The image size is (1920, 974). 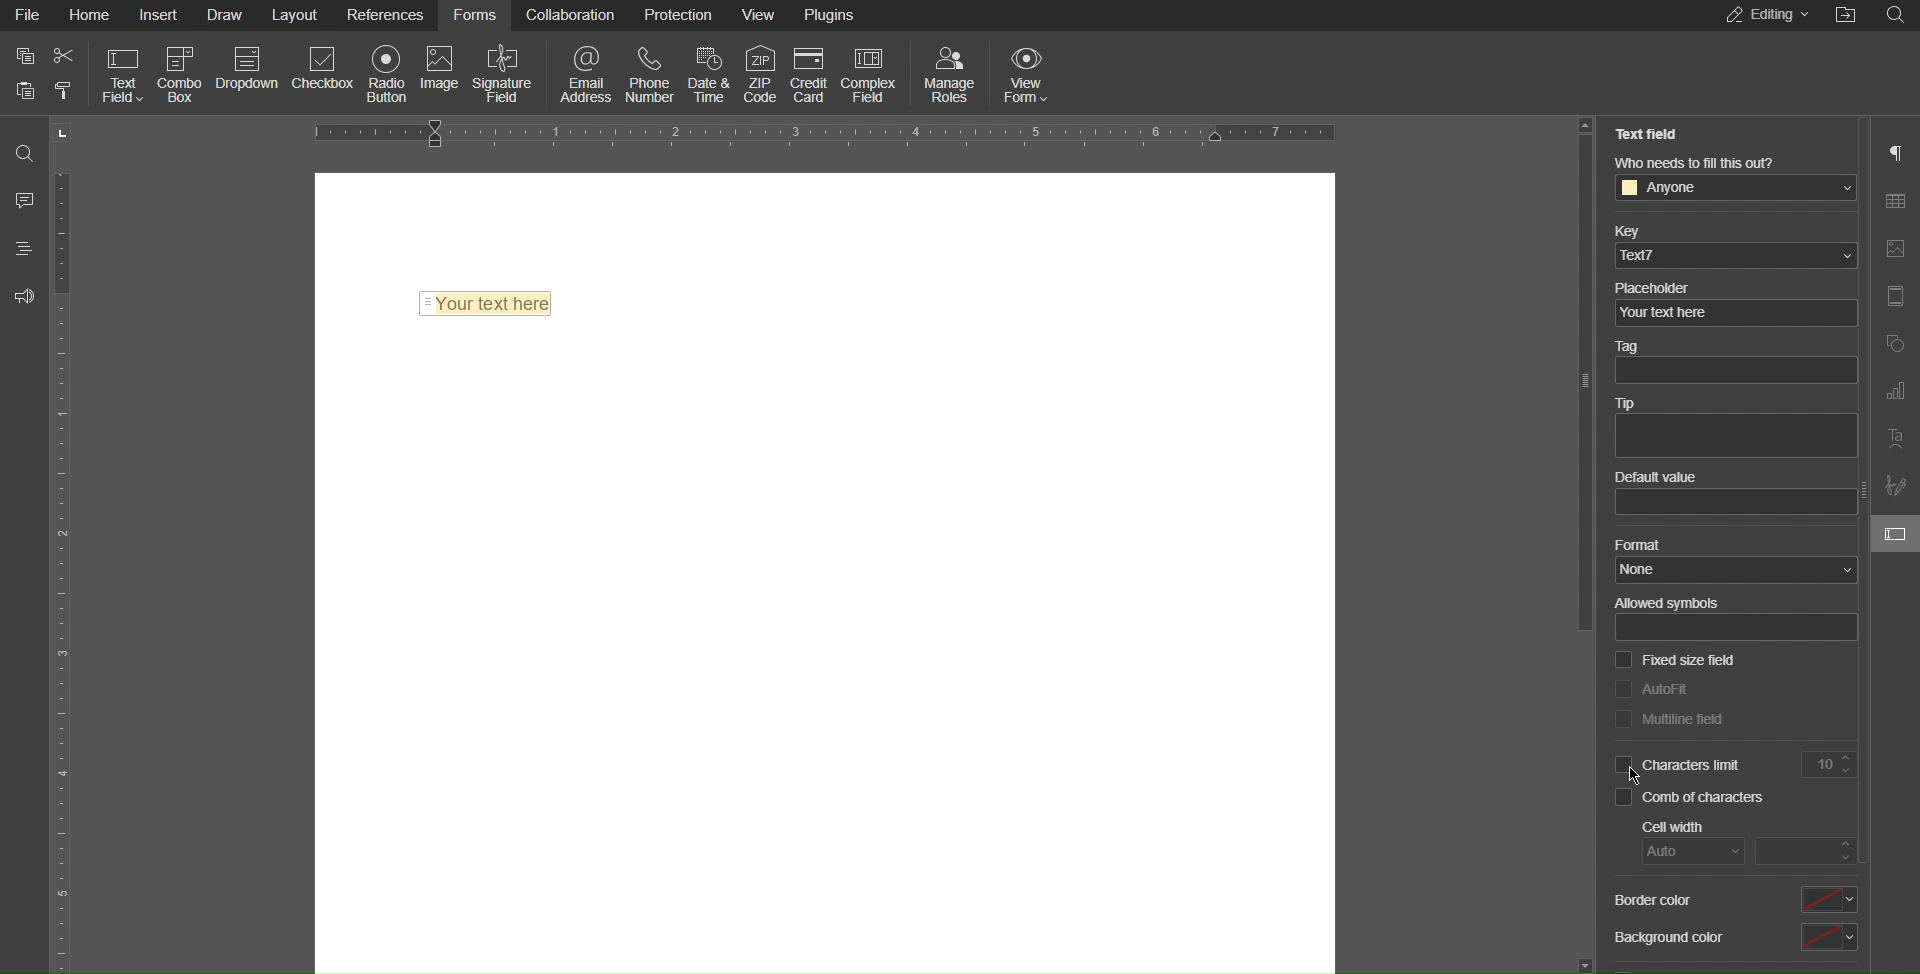 I want to click on Signature, so click(x=1896, y=486).